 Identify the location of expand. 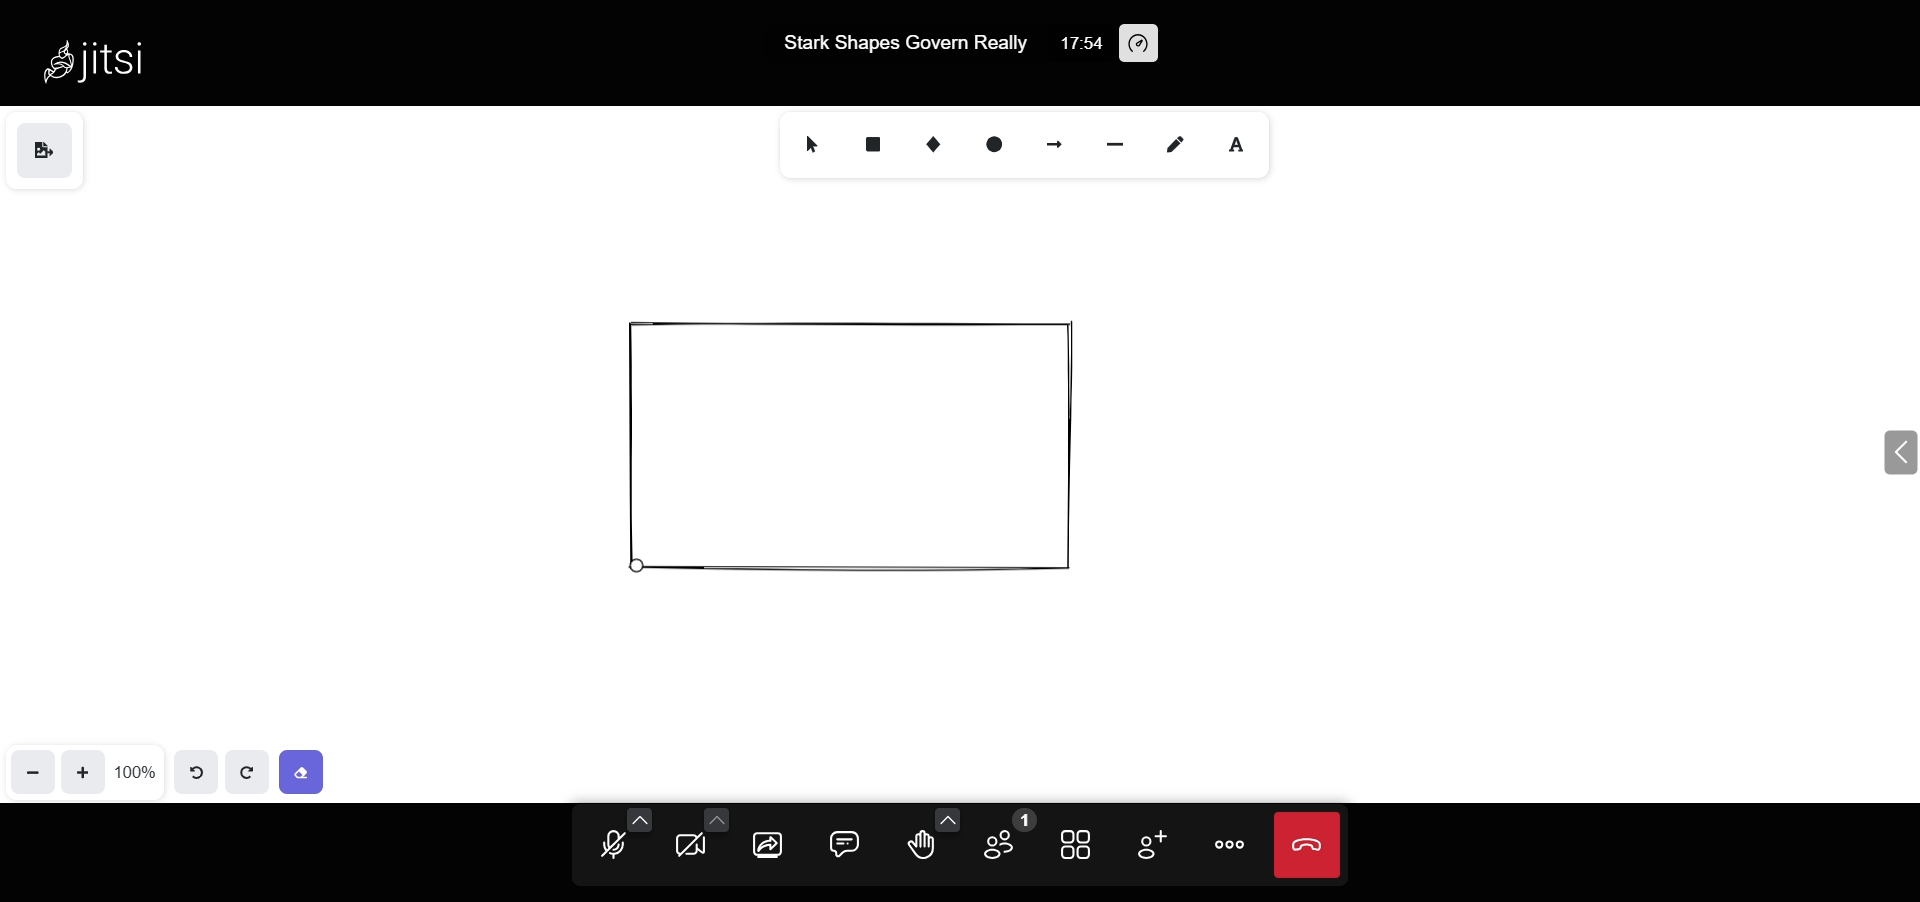
(1894, 454).